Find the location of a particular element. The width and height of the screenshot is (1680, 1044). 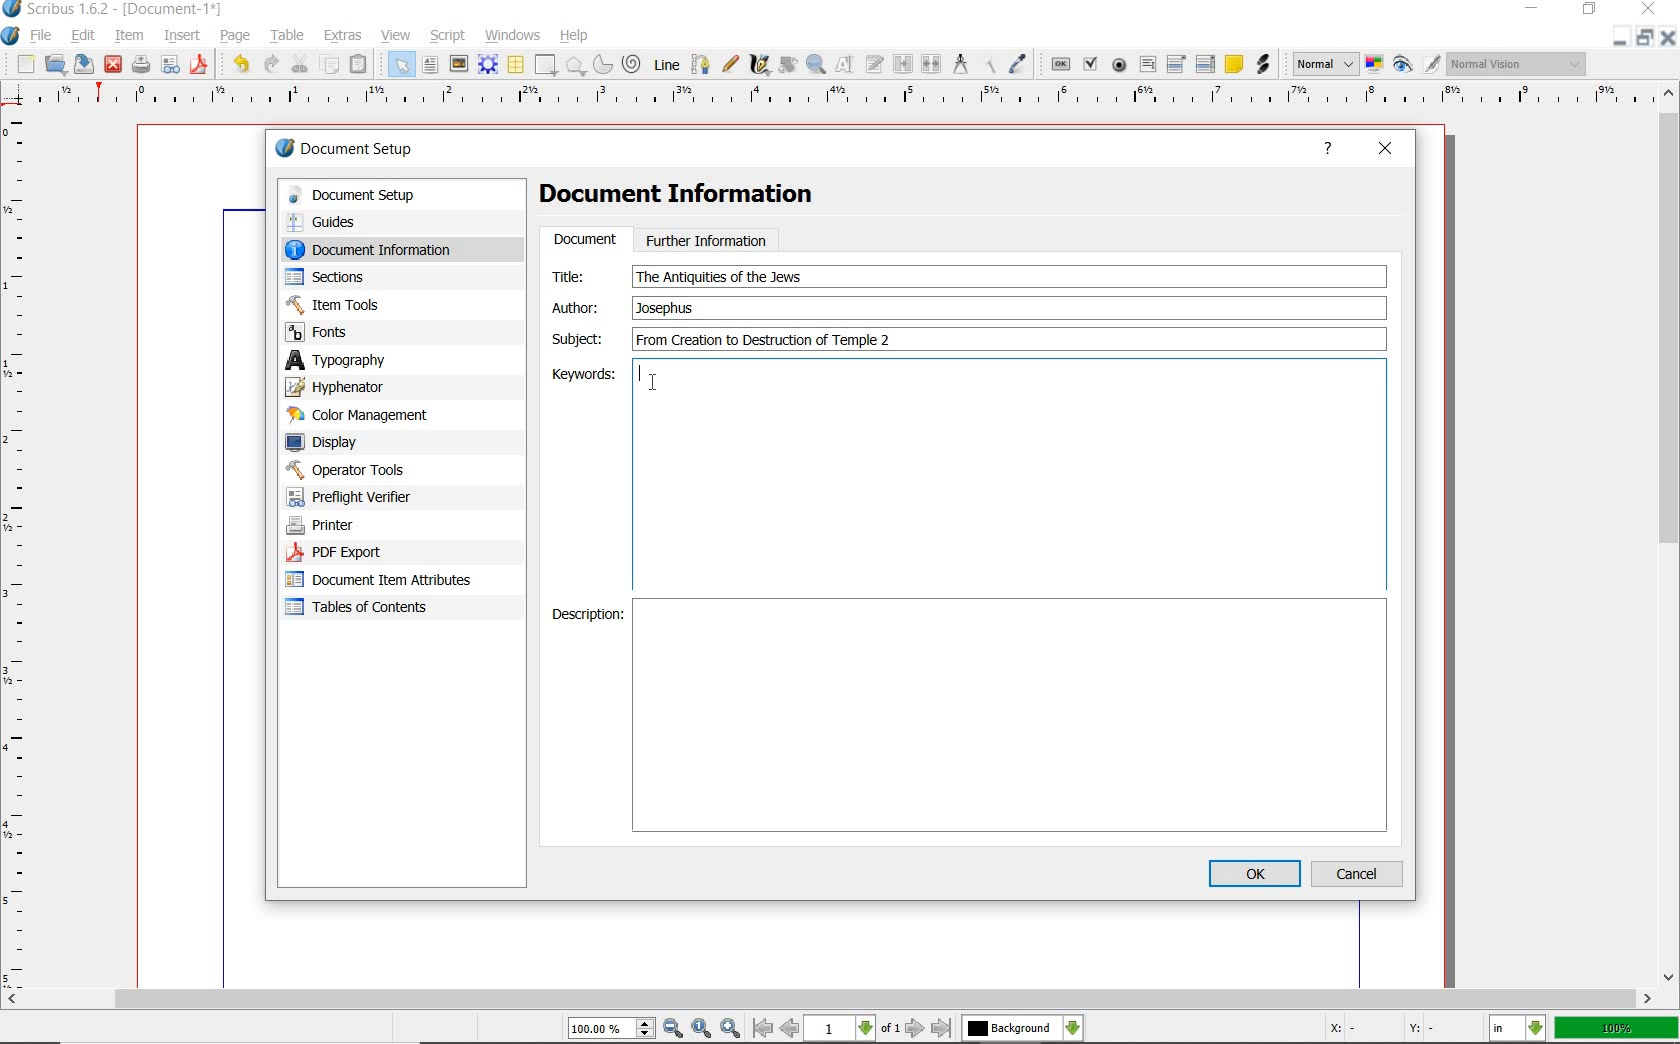

visual appearance of the display is located at coordinates (1518, 63).